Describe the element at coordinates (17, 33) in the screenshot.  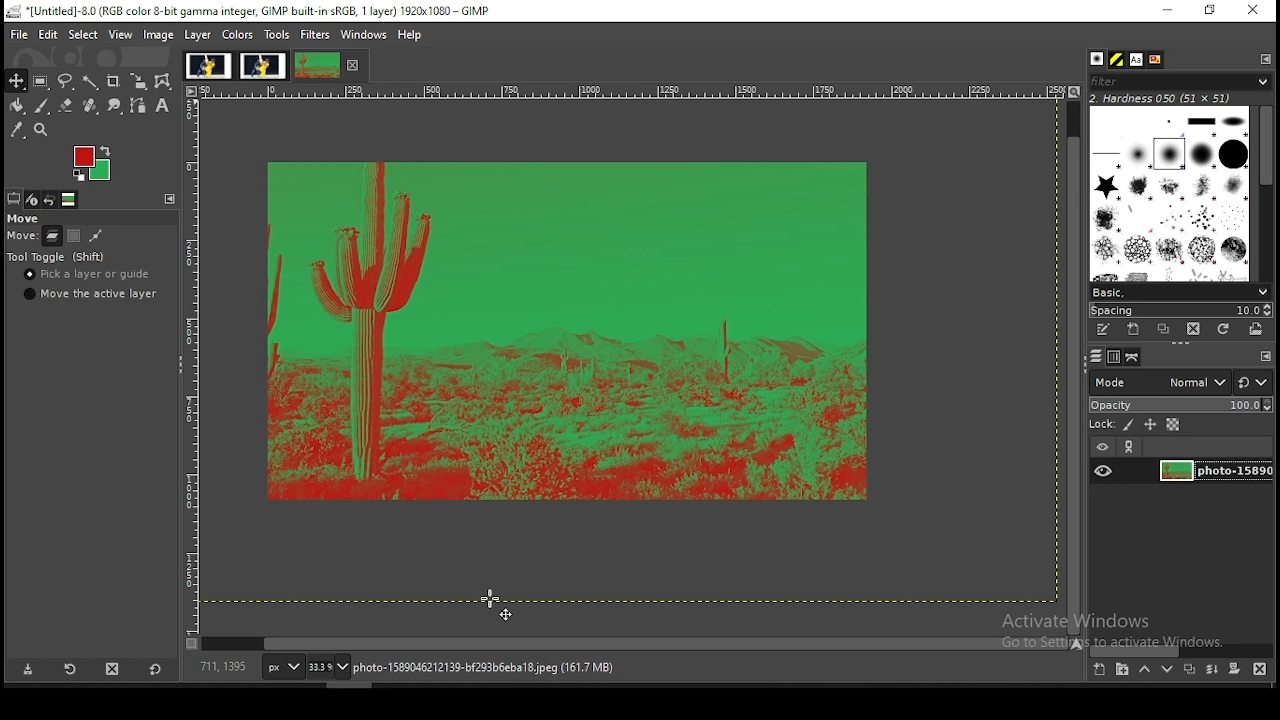
I see `file` at that location.